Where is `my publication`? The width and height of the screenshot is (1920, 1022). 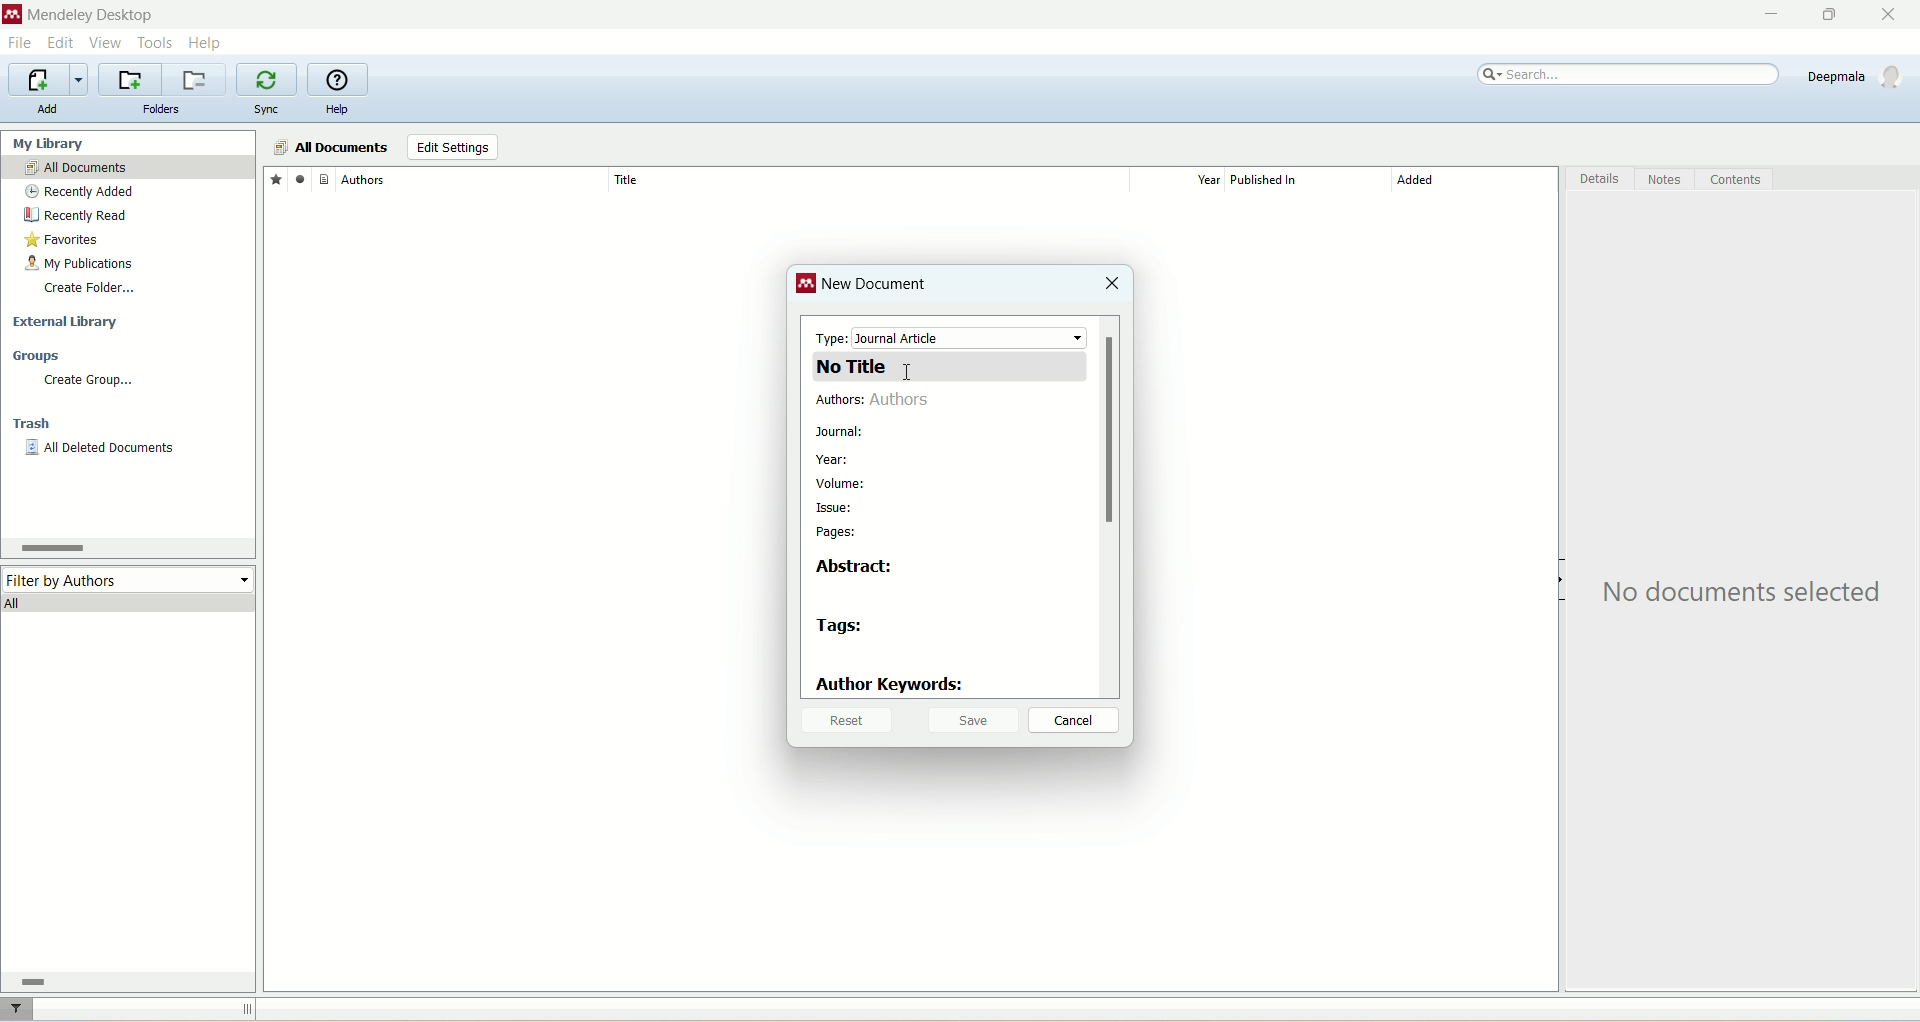 my publication is located at coordinates (83, 265).